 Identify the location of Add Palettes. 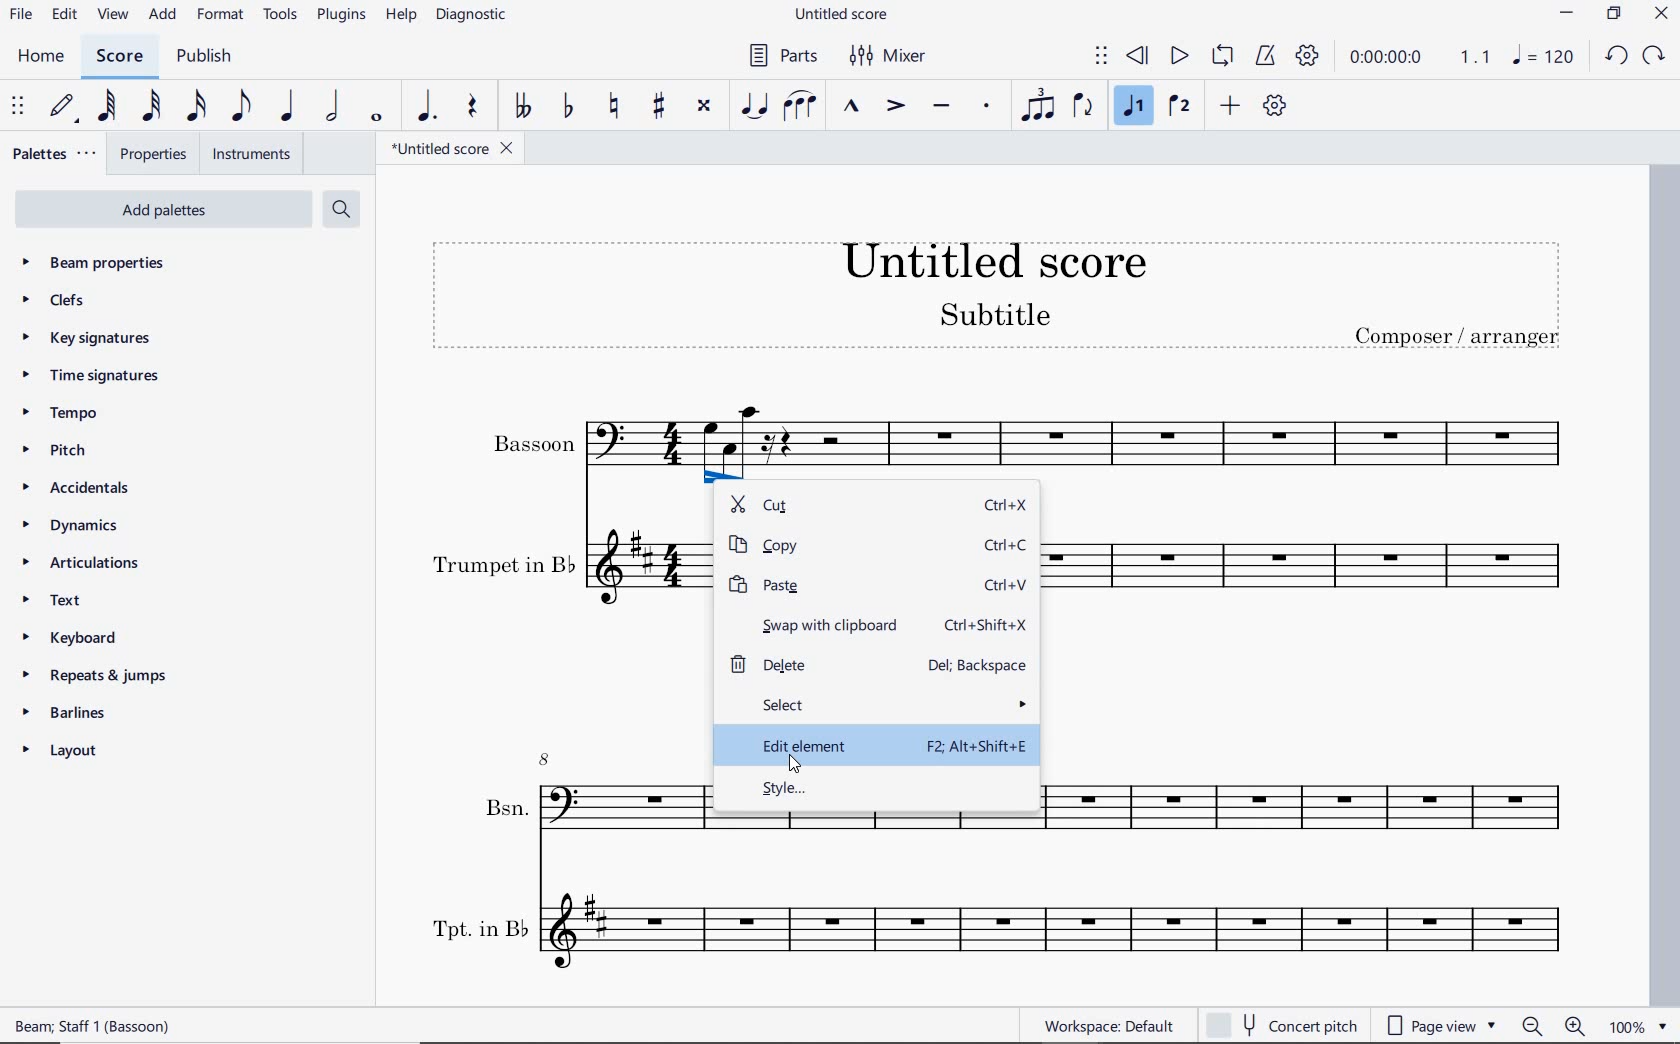
(163, 207).